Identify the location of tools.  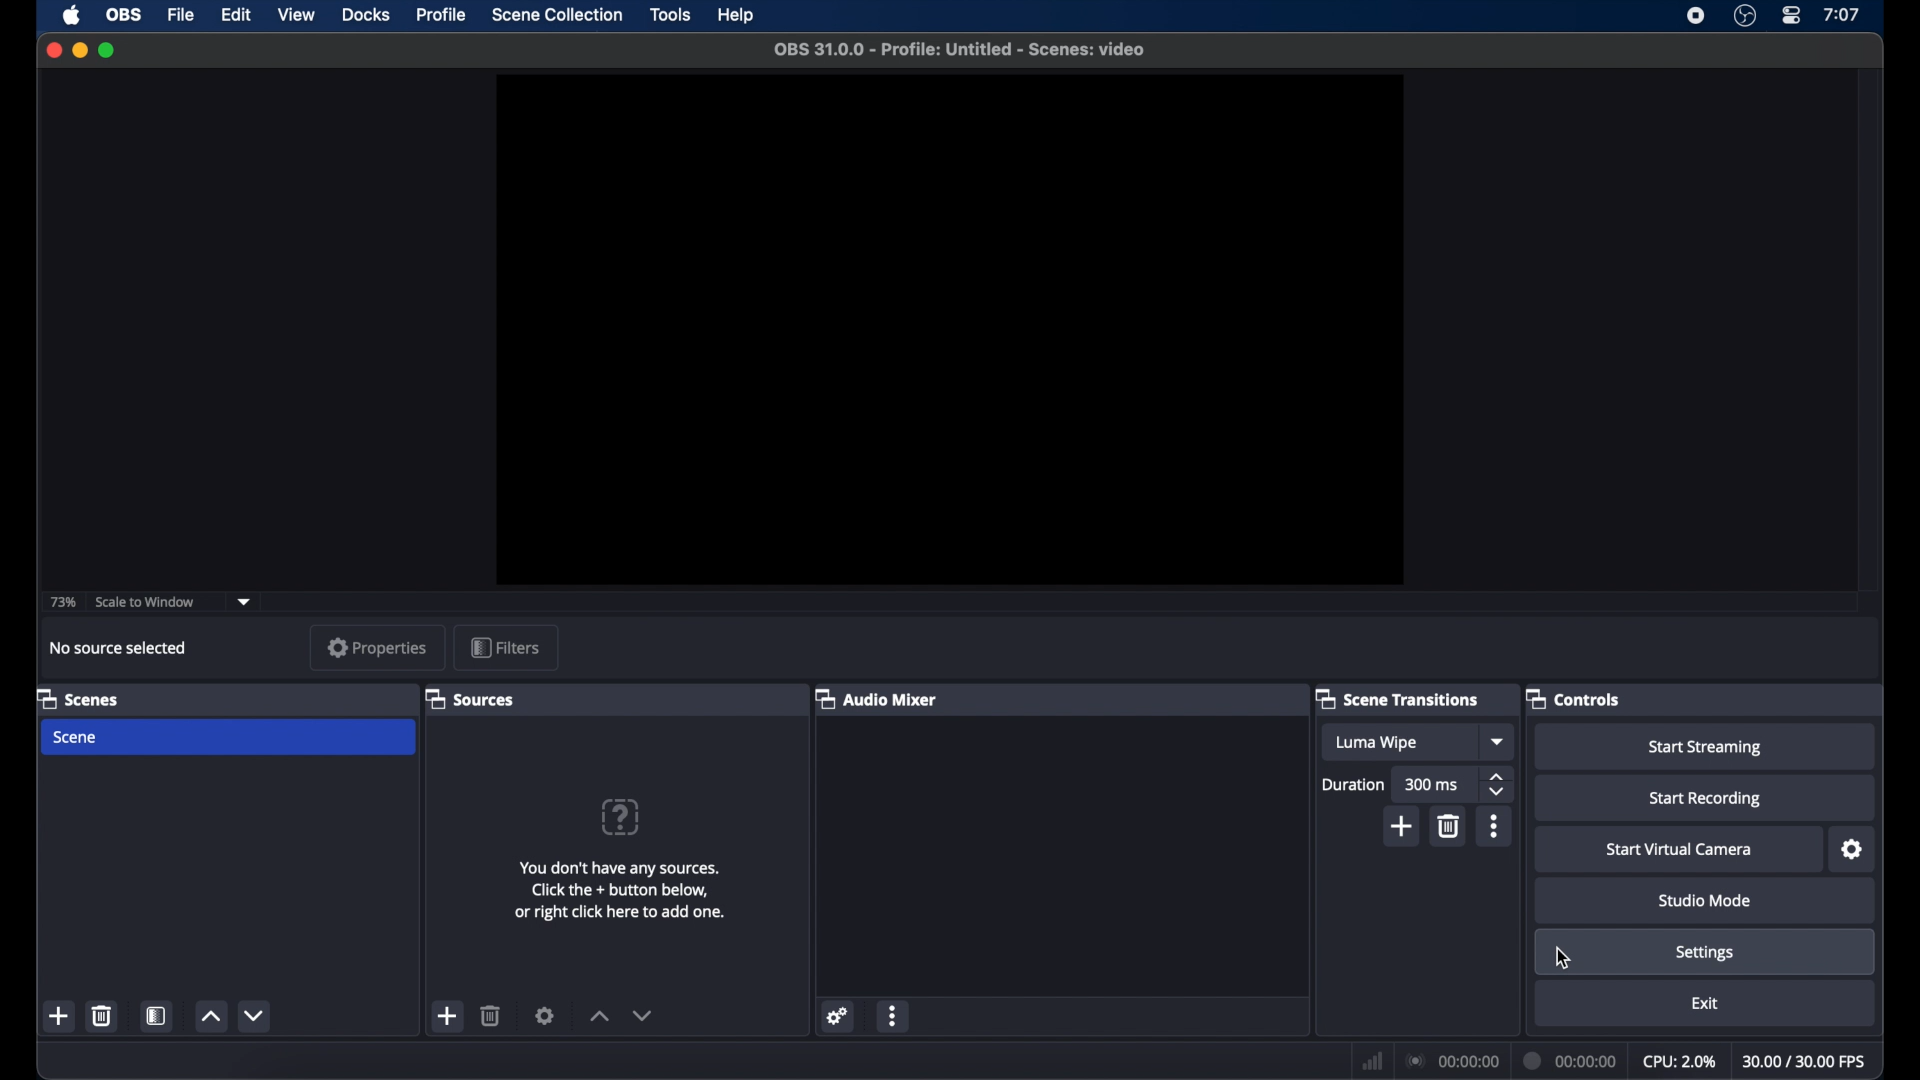
(670, 14).